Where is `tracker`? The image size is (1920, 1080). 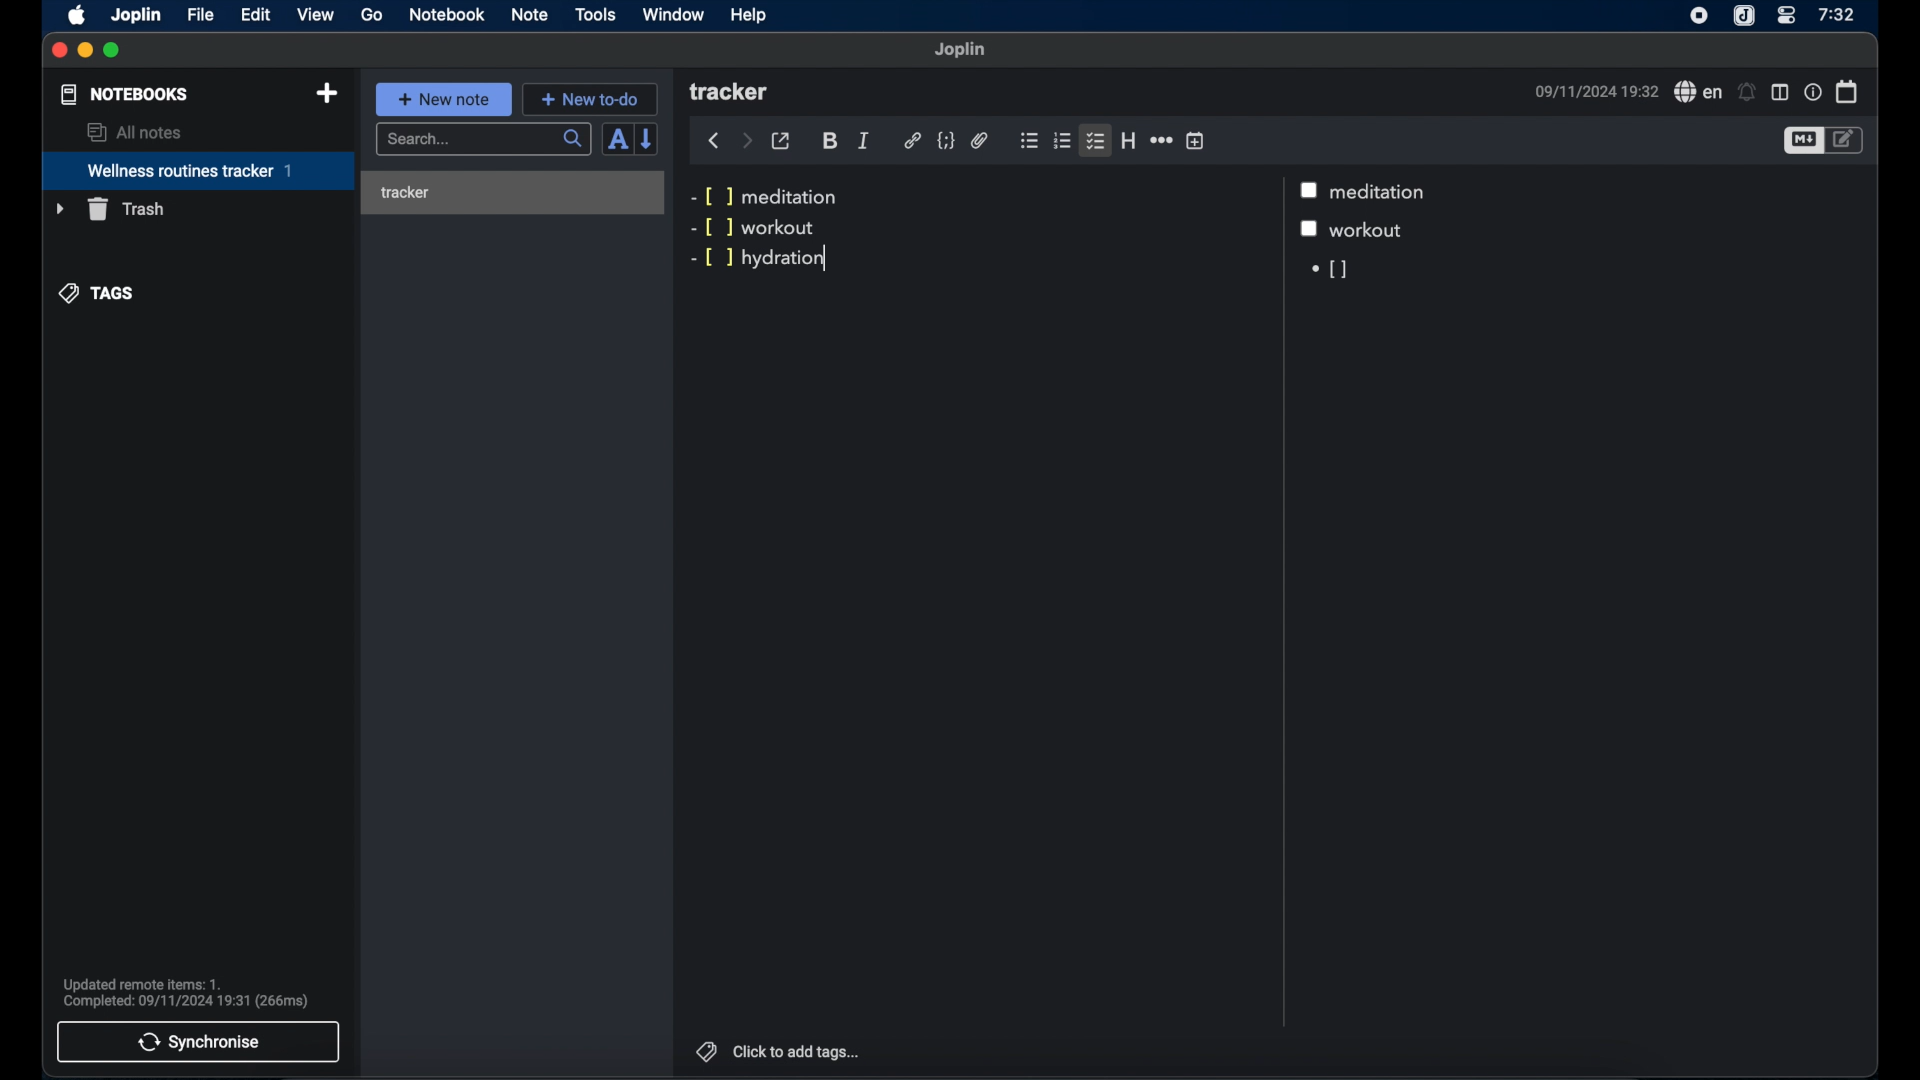 tracker is located at coordinates (731, 93).